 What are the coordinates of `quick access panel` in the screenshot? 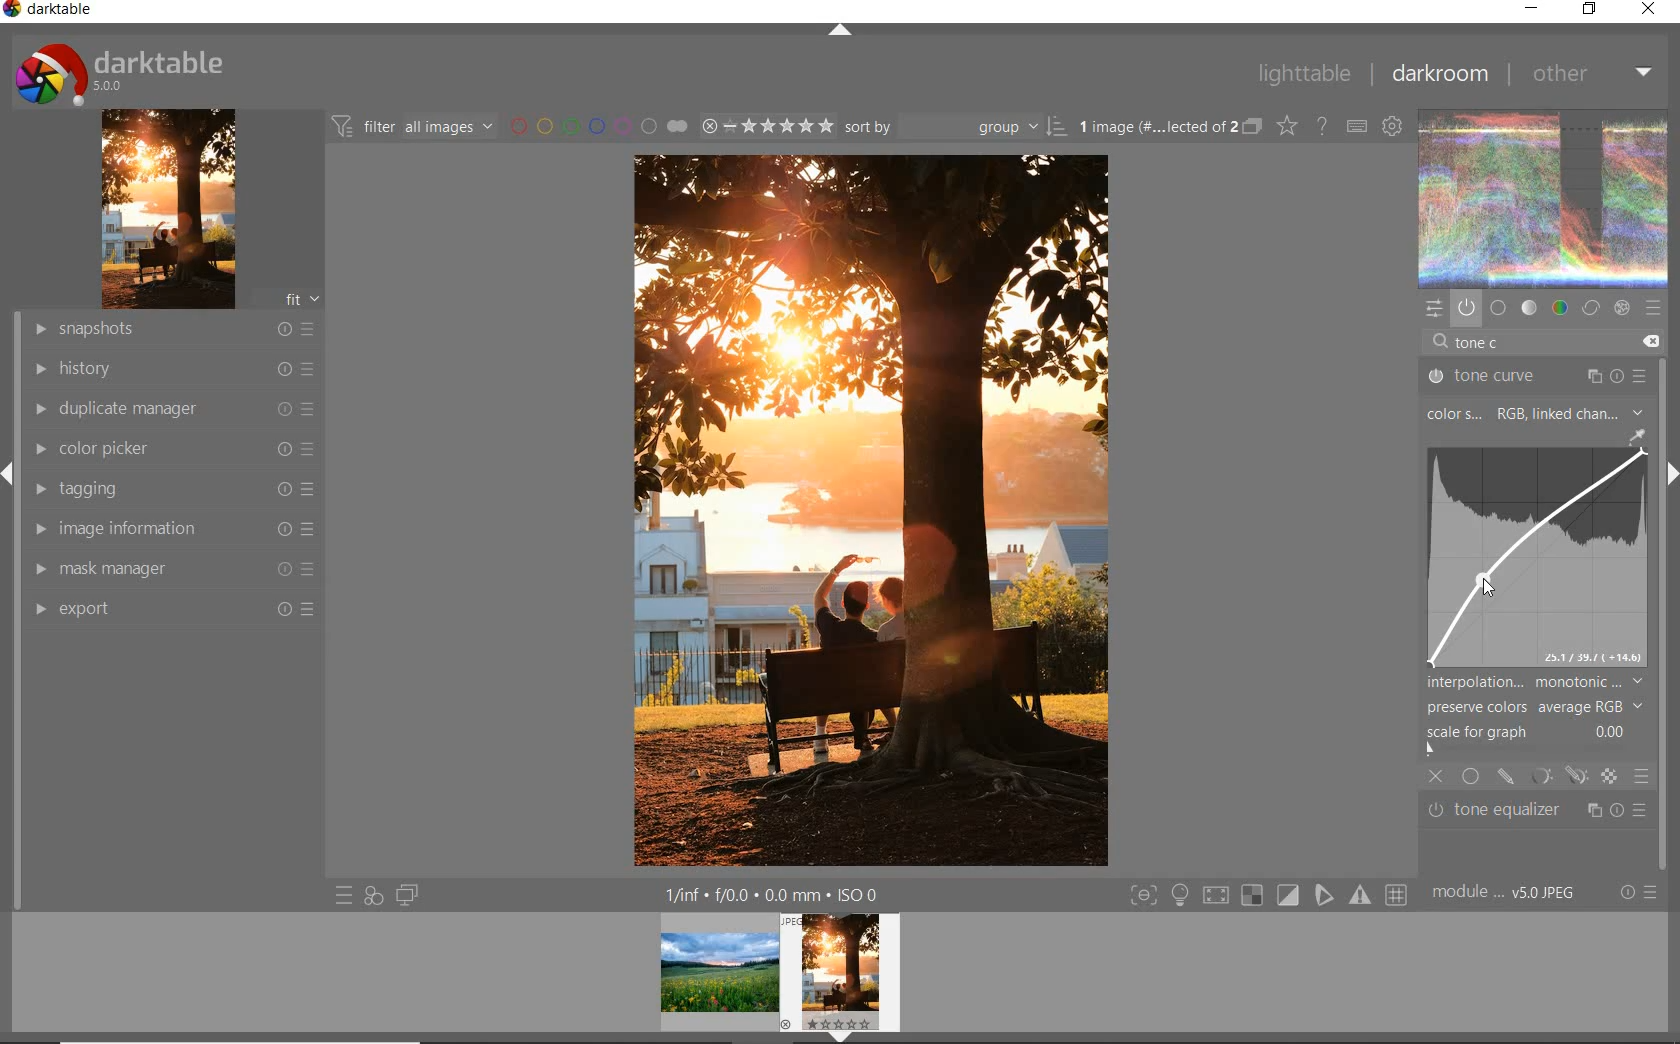 It's located at (1435, 307).